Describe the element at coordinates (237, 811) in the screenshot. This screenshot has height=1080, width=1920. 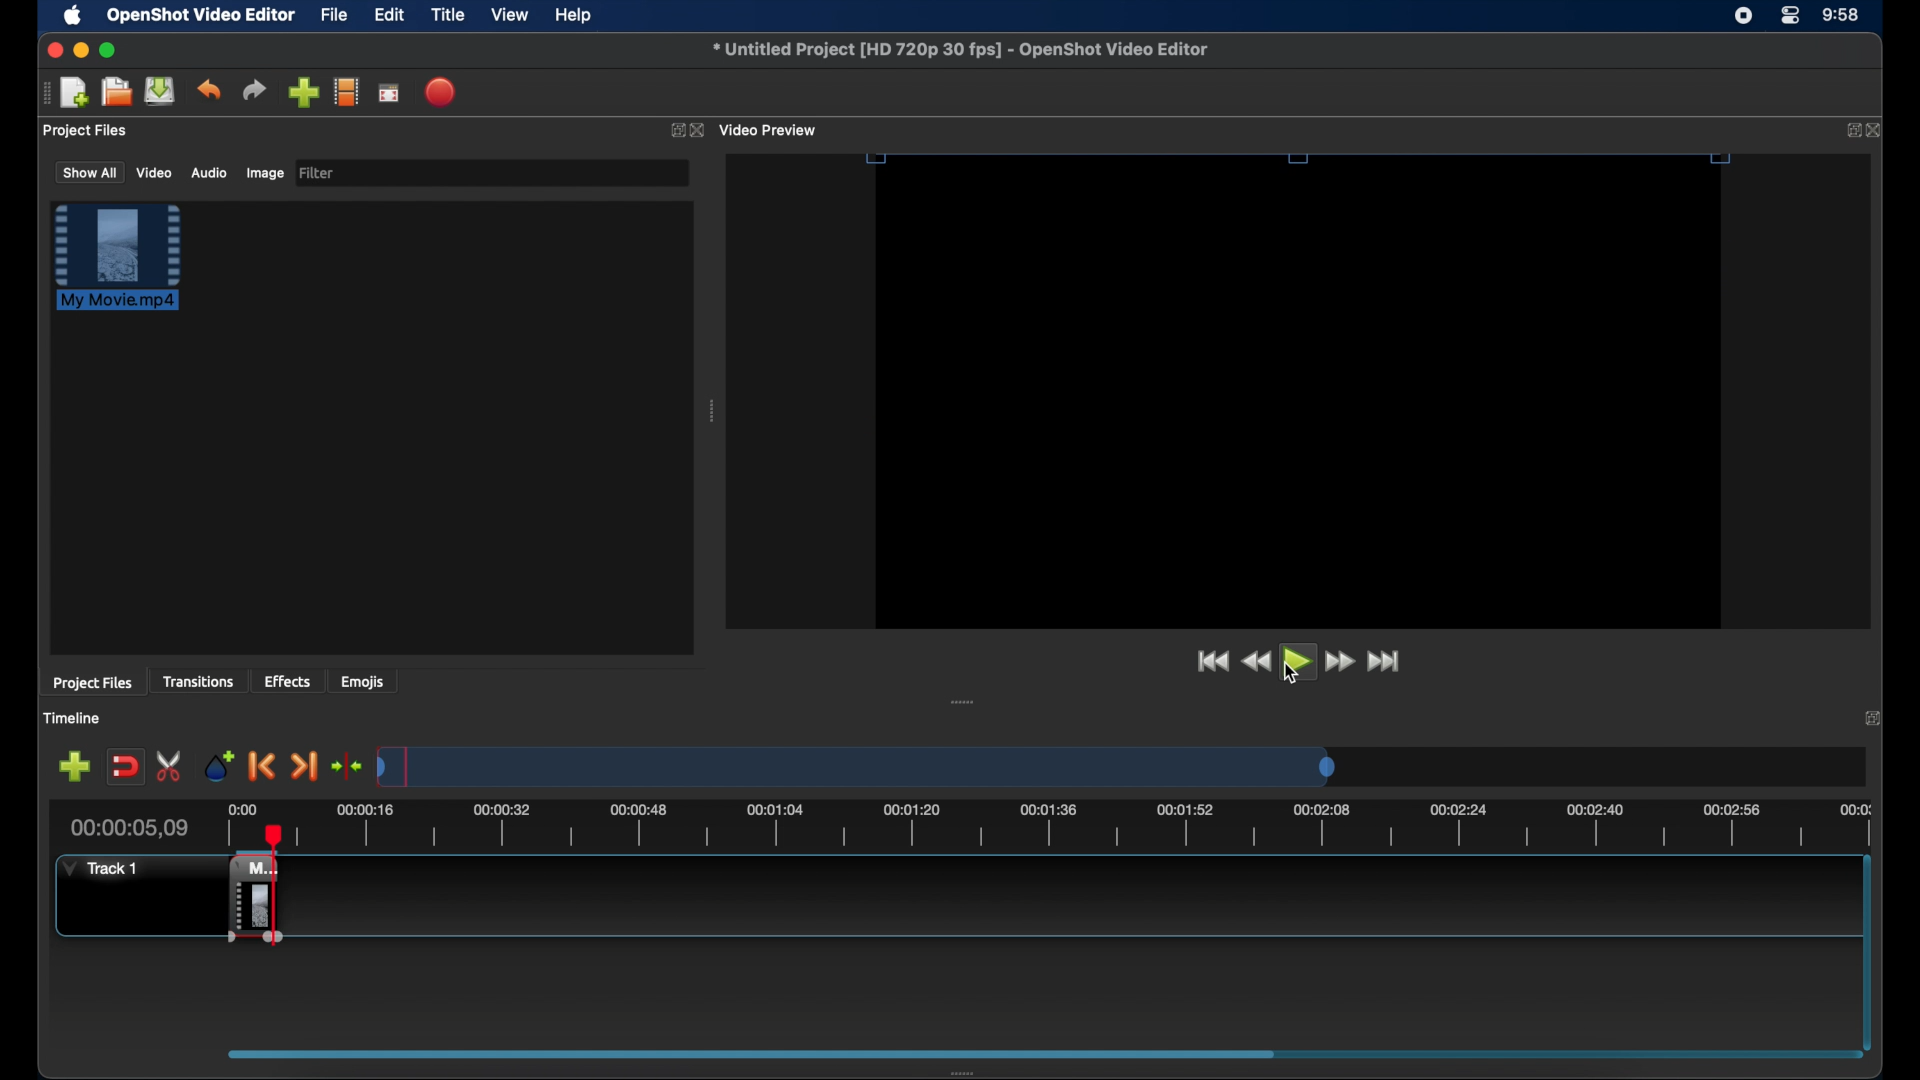
I see `0.00` at that location.